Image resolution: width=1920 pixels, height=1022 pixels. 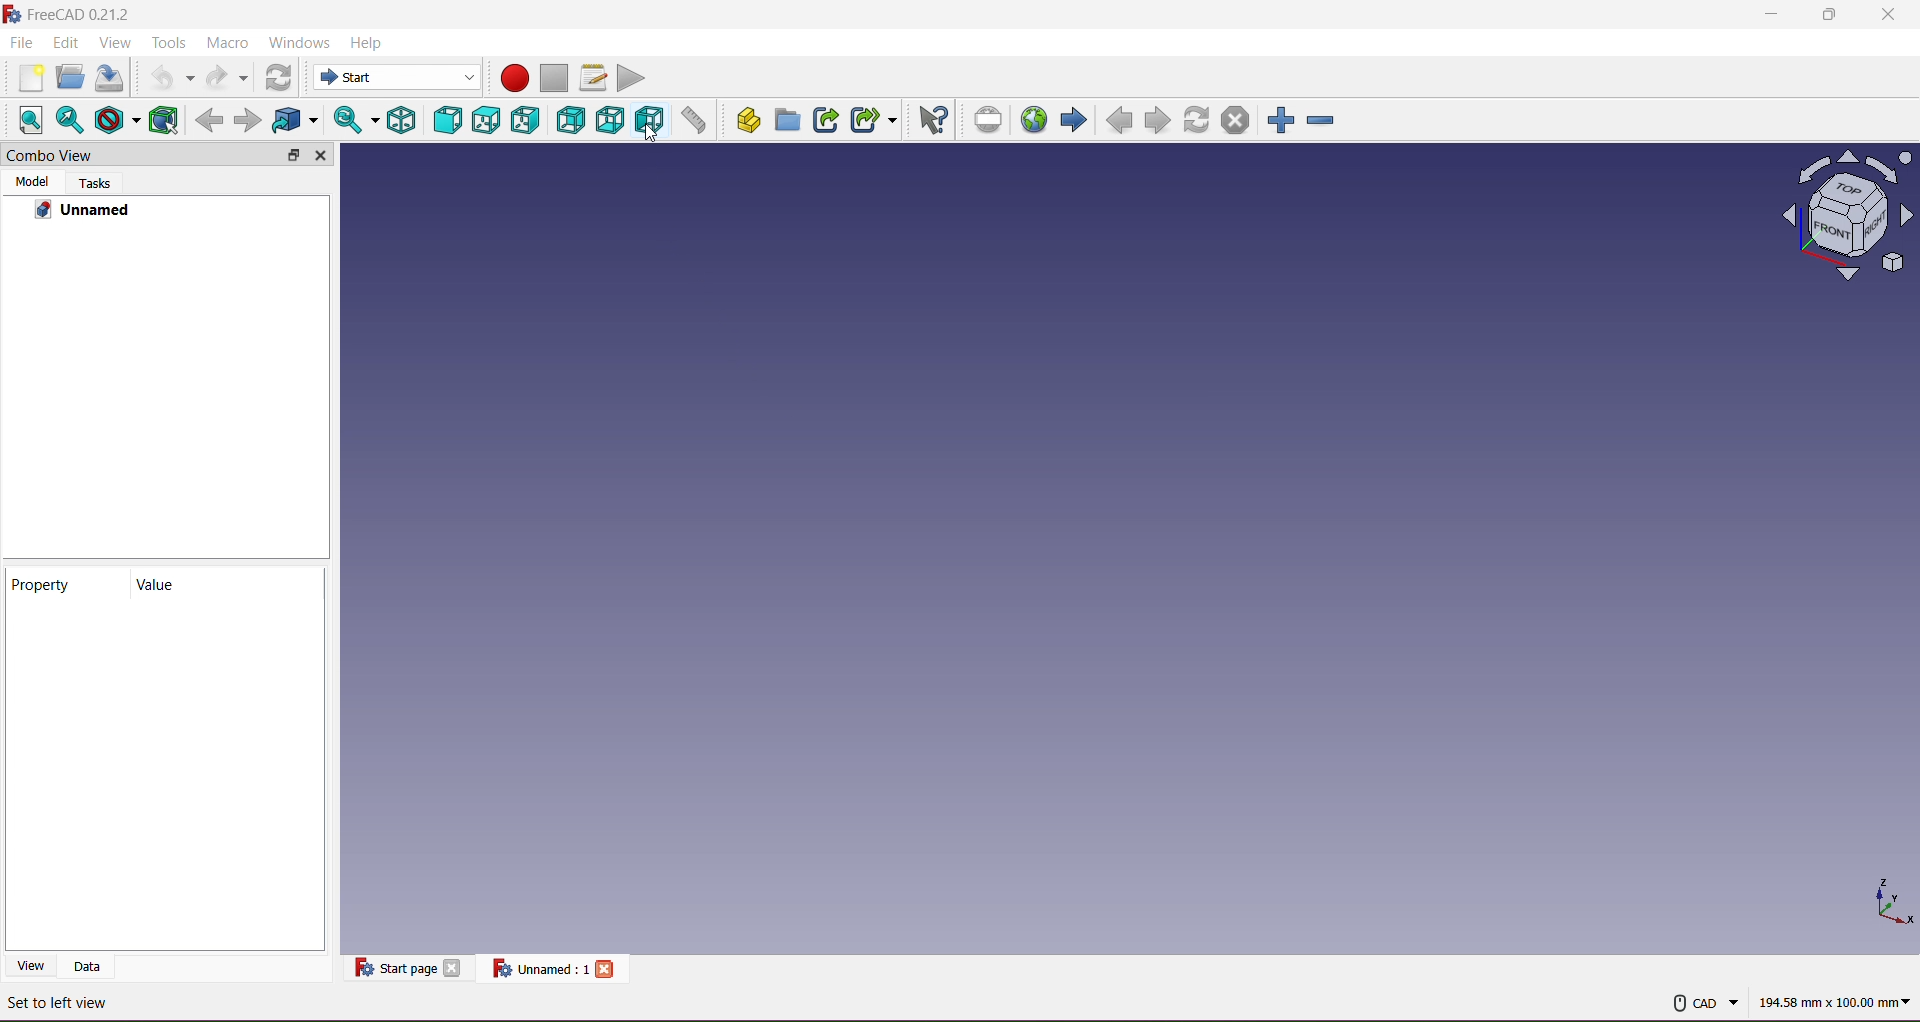 I want to click on Forward Navigation, so click(x=1073, y=120).